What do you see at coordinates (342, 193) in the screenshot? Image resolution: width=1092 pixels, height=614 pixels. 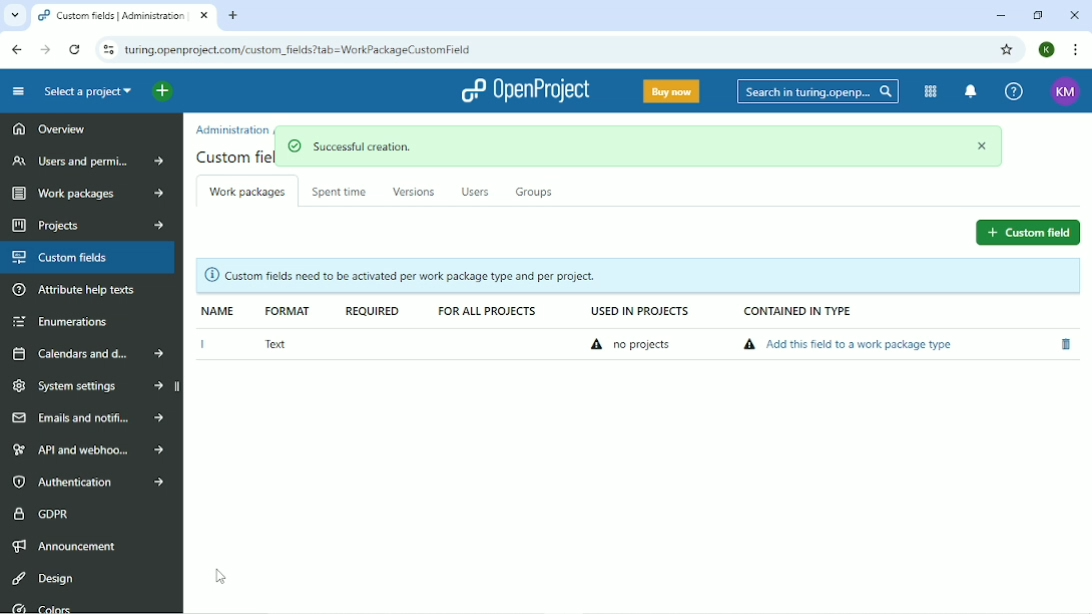 I see `Spent time` at bounding box center [342, 193].